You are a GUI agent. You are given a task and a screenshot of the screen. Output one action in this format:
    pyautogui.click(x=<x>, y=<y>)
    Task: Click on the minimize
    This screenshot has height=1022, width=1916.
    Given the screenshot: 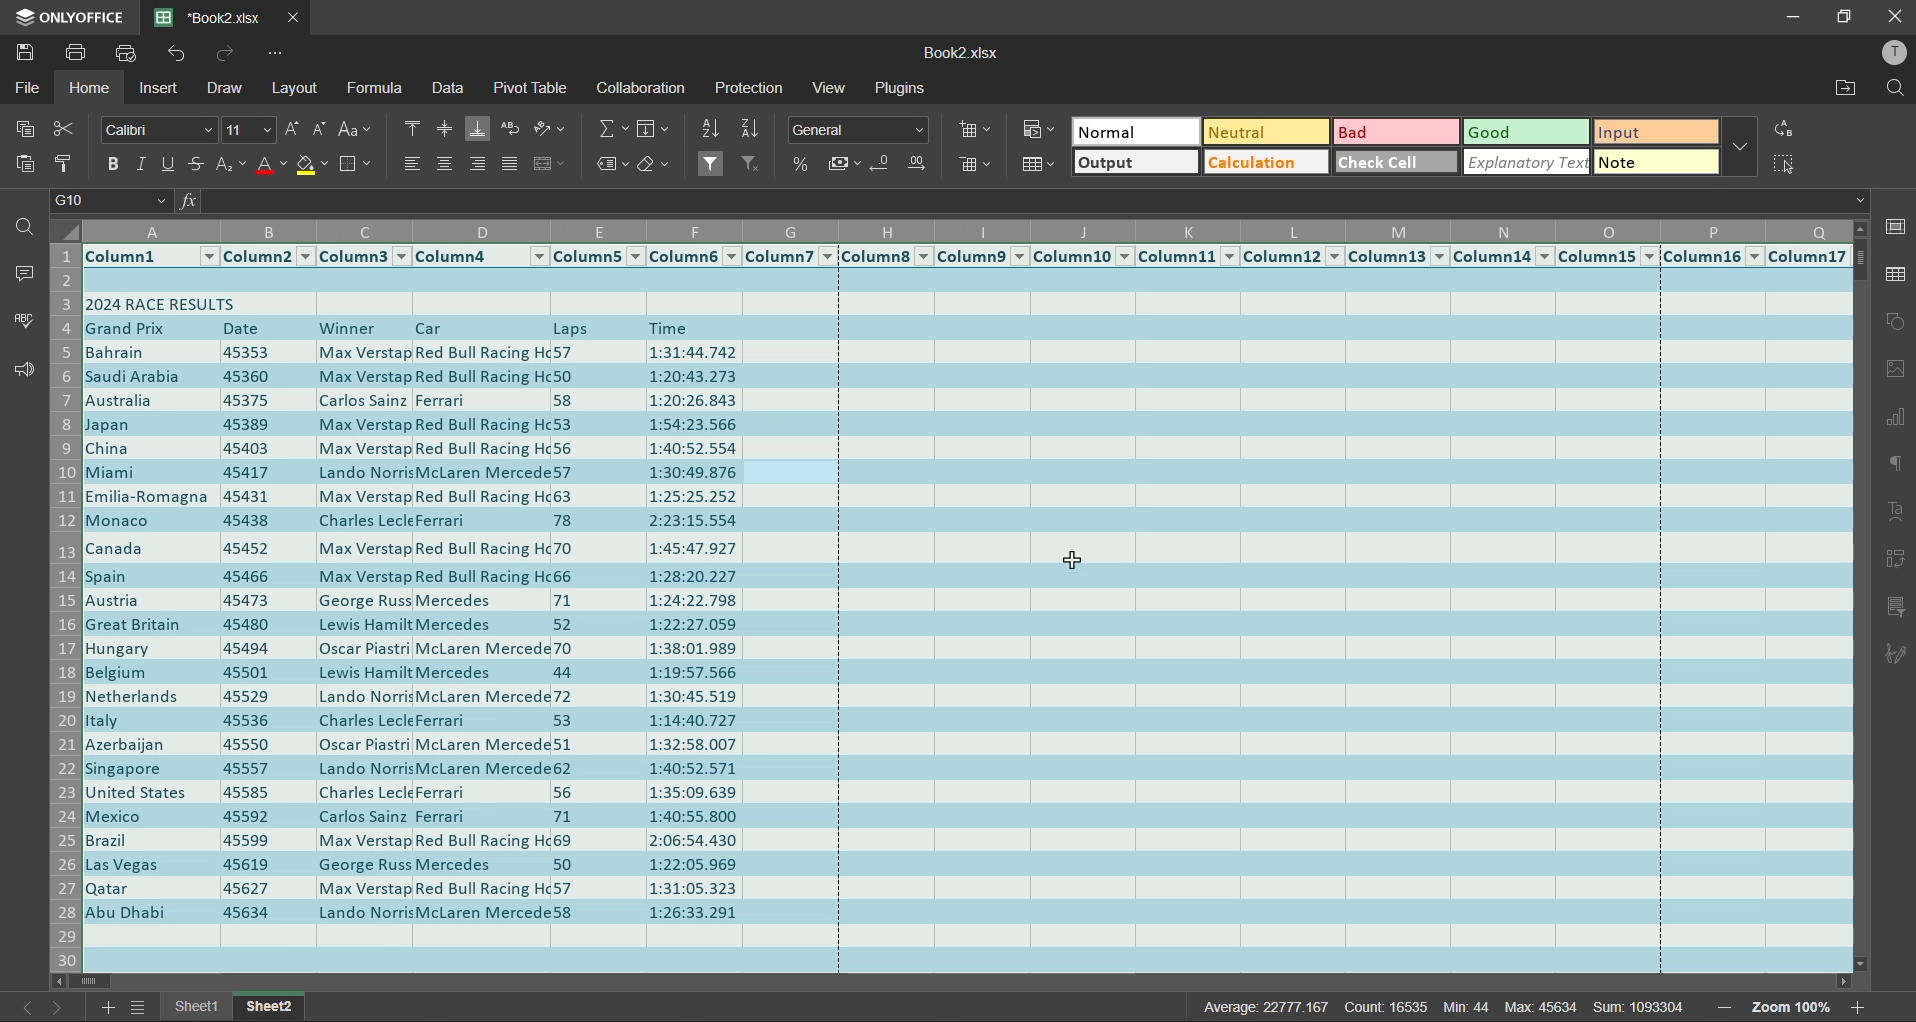 What is the action you would take?
    pyautogui.click(x=1793, y=18)
    